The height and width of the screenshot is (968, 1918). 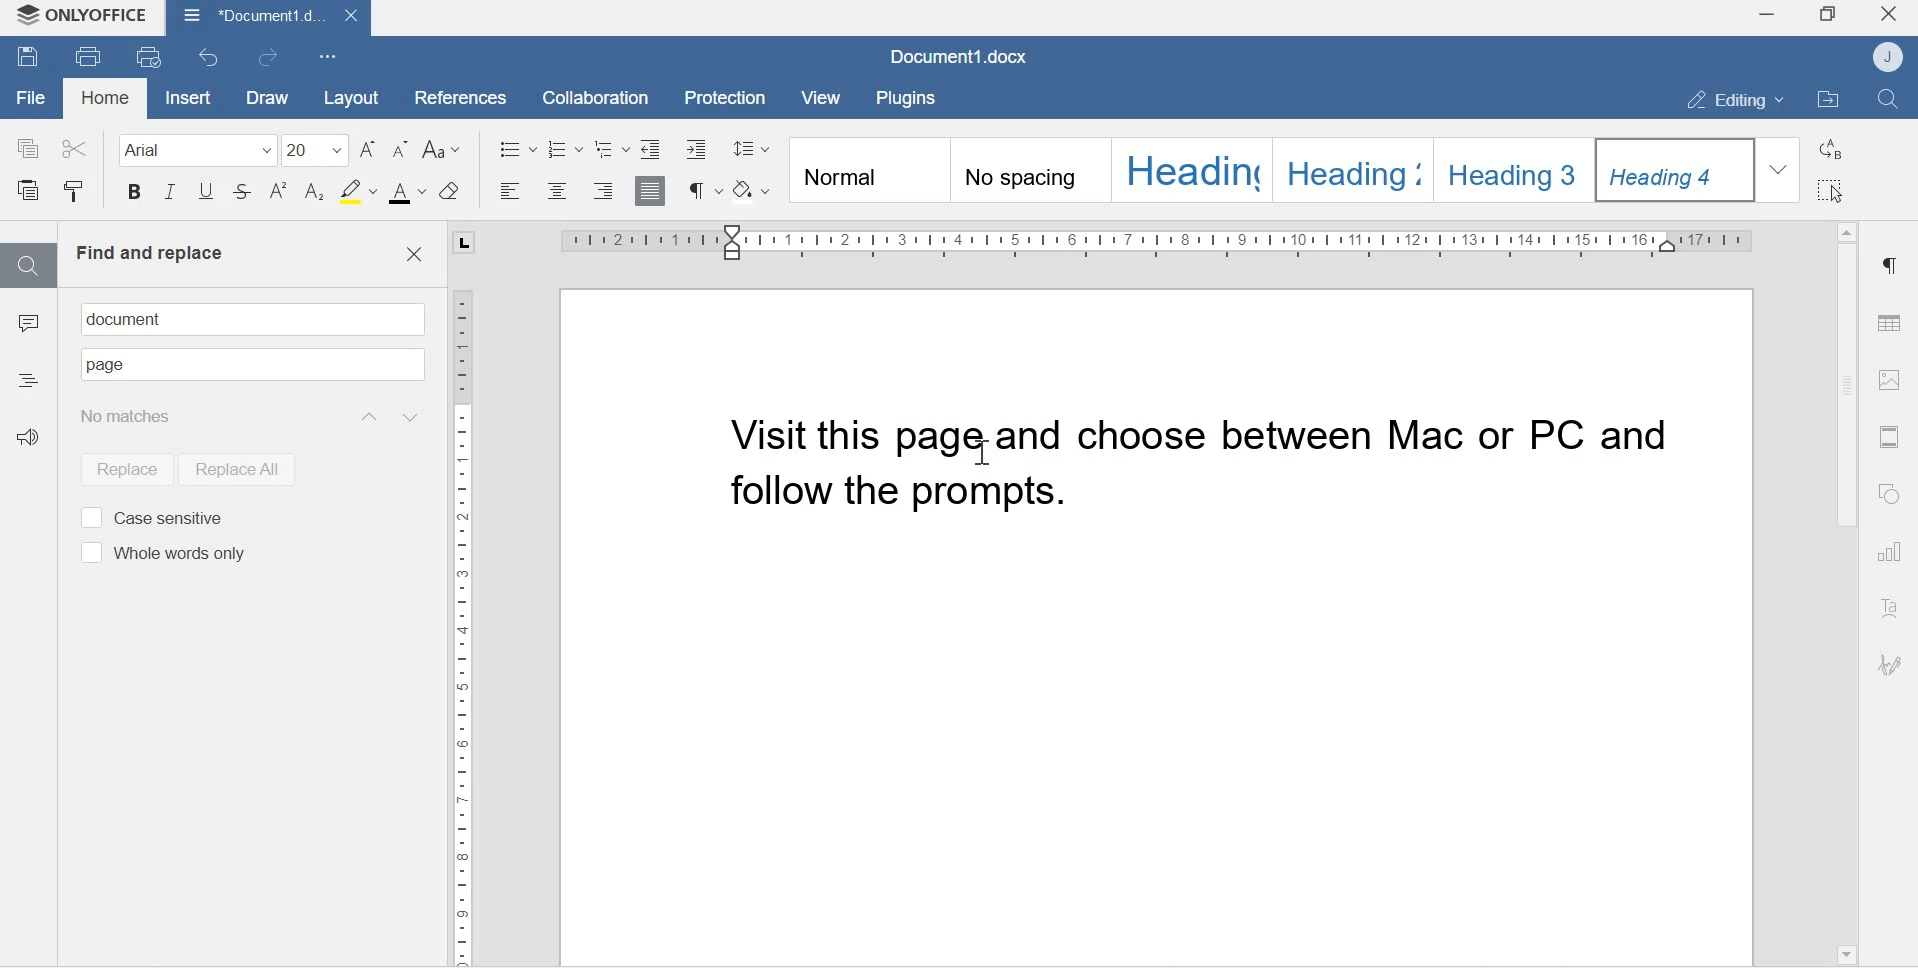 I want to click on Paragraph settings, so click(x=1889, y=266).